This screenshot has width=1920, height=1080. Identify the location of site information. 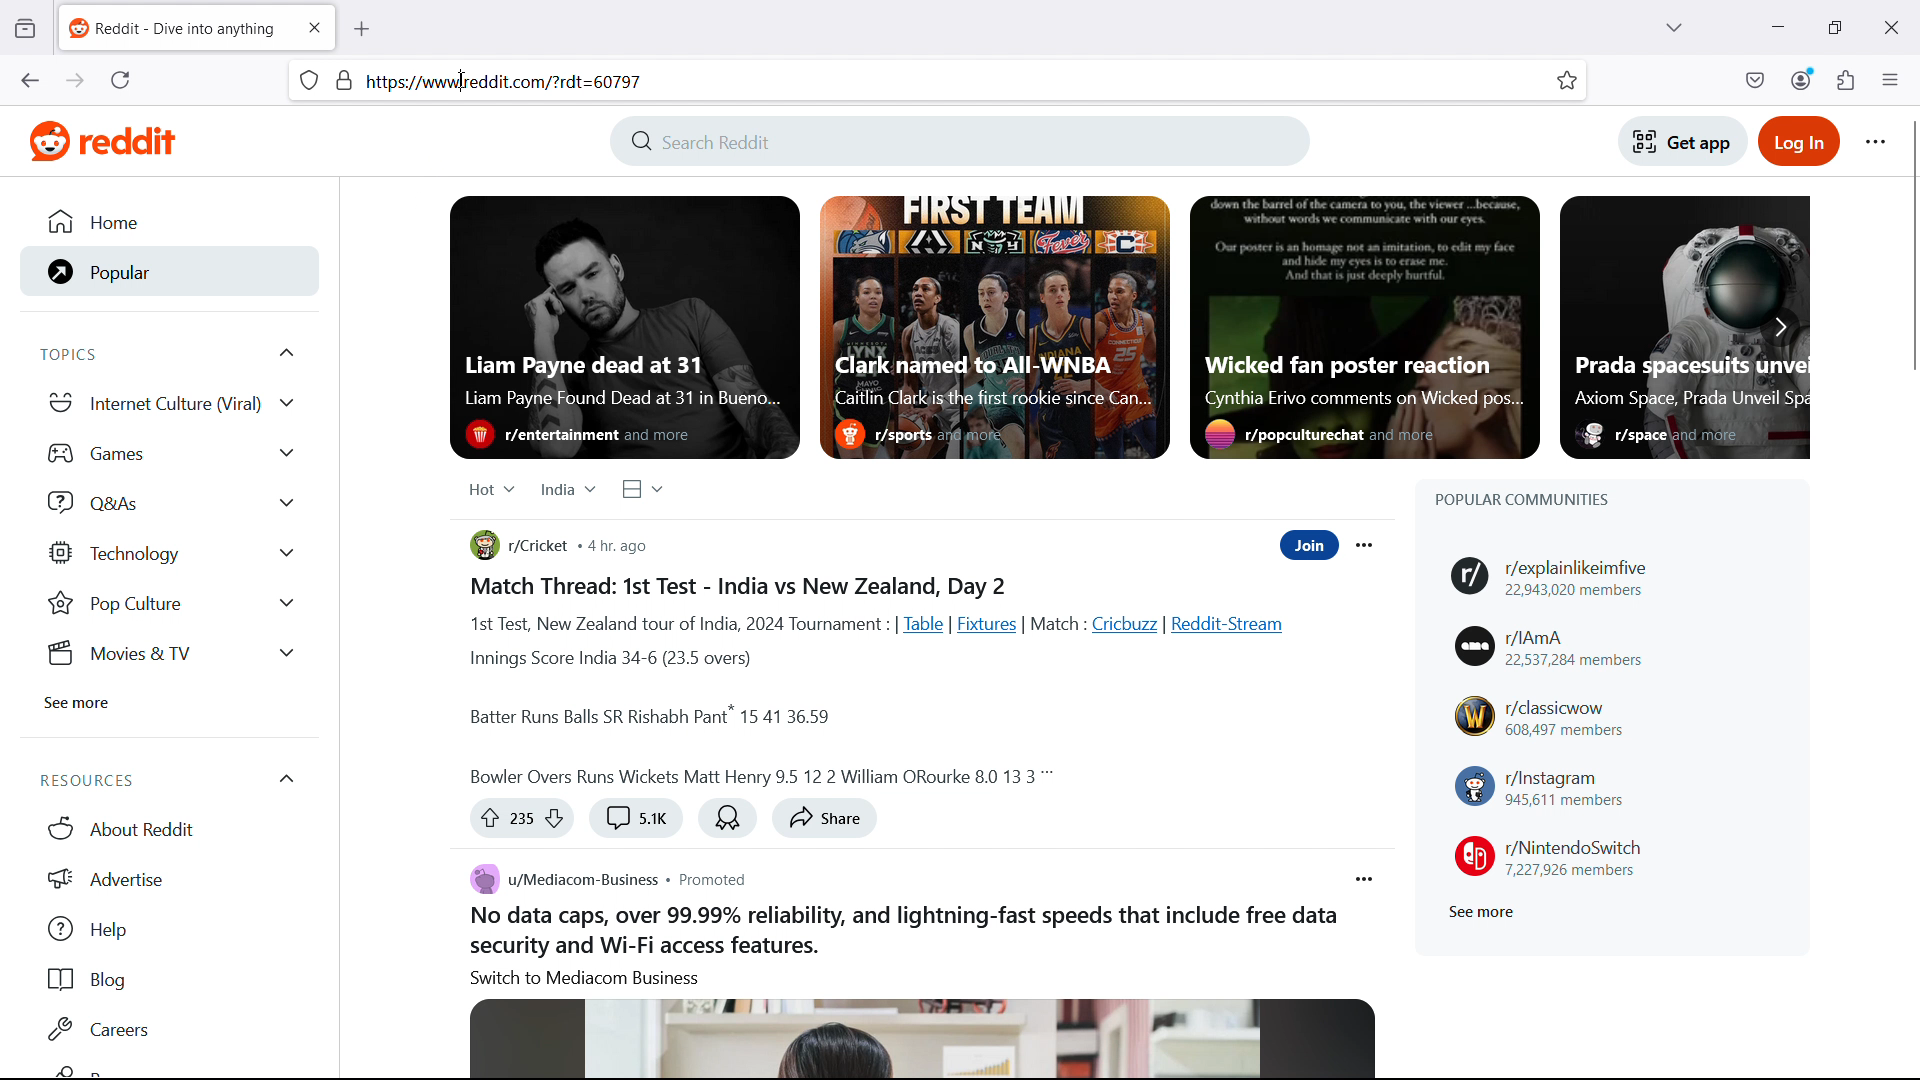
(310, 79).